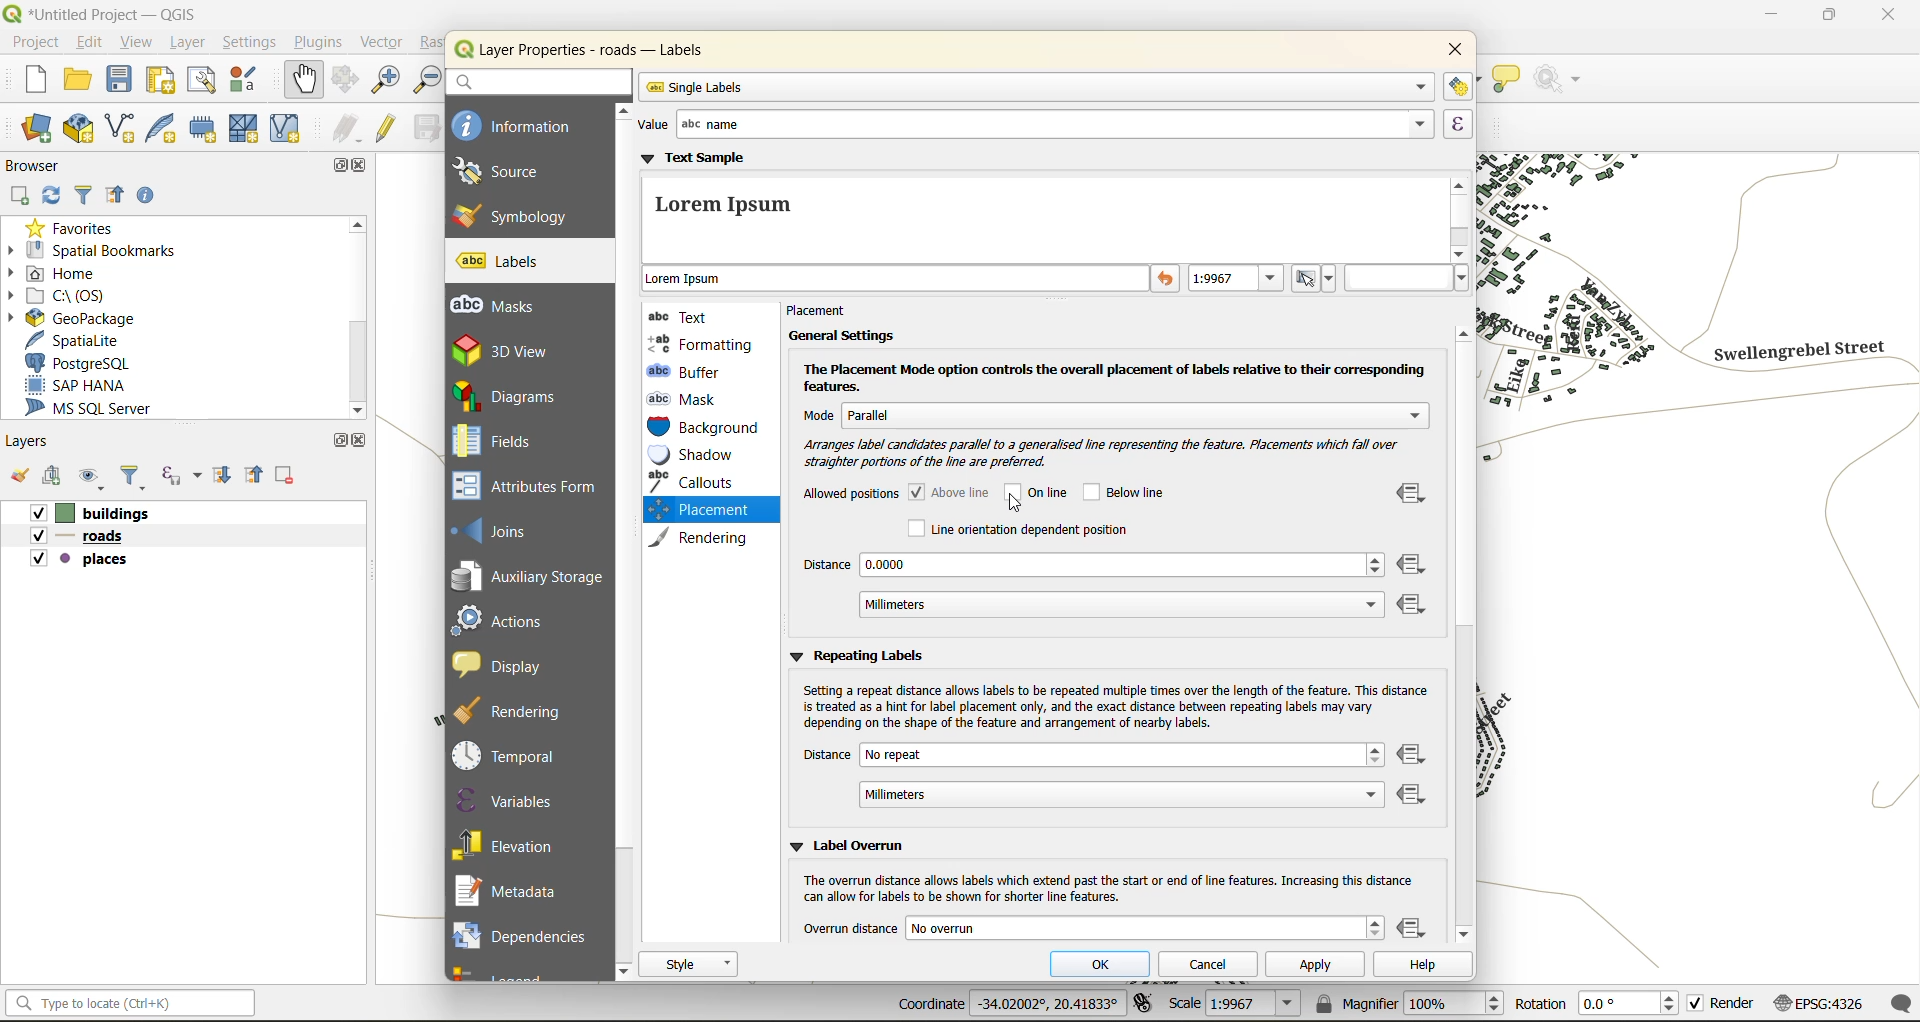  What do you see at coordinates (512, 843) in the screenshot?
I see `elevation` at bounding box center [512, 843].